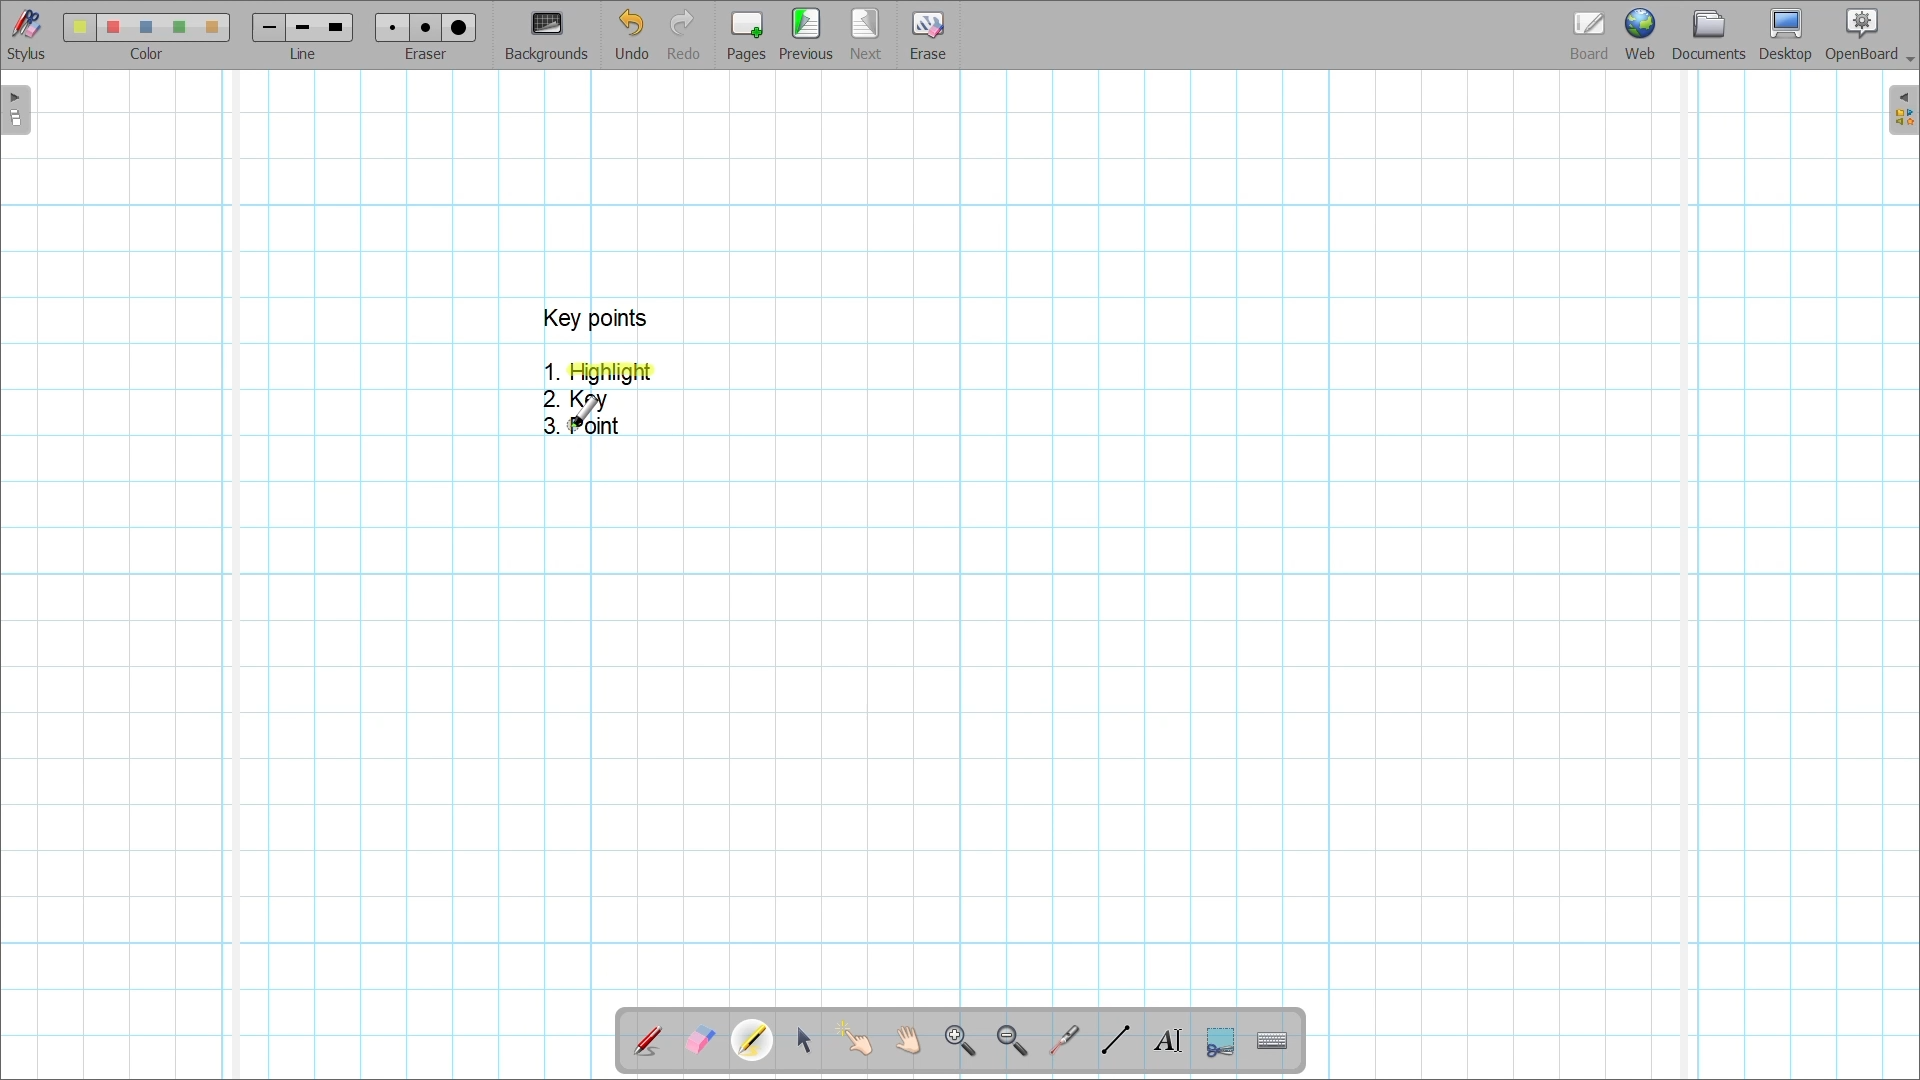 This screenshot has height=1080, width=1920. Describe the element at coordinates (142, 54) in the screenshot. I see `color` at that location.